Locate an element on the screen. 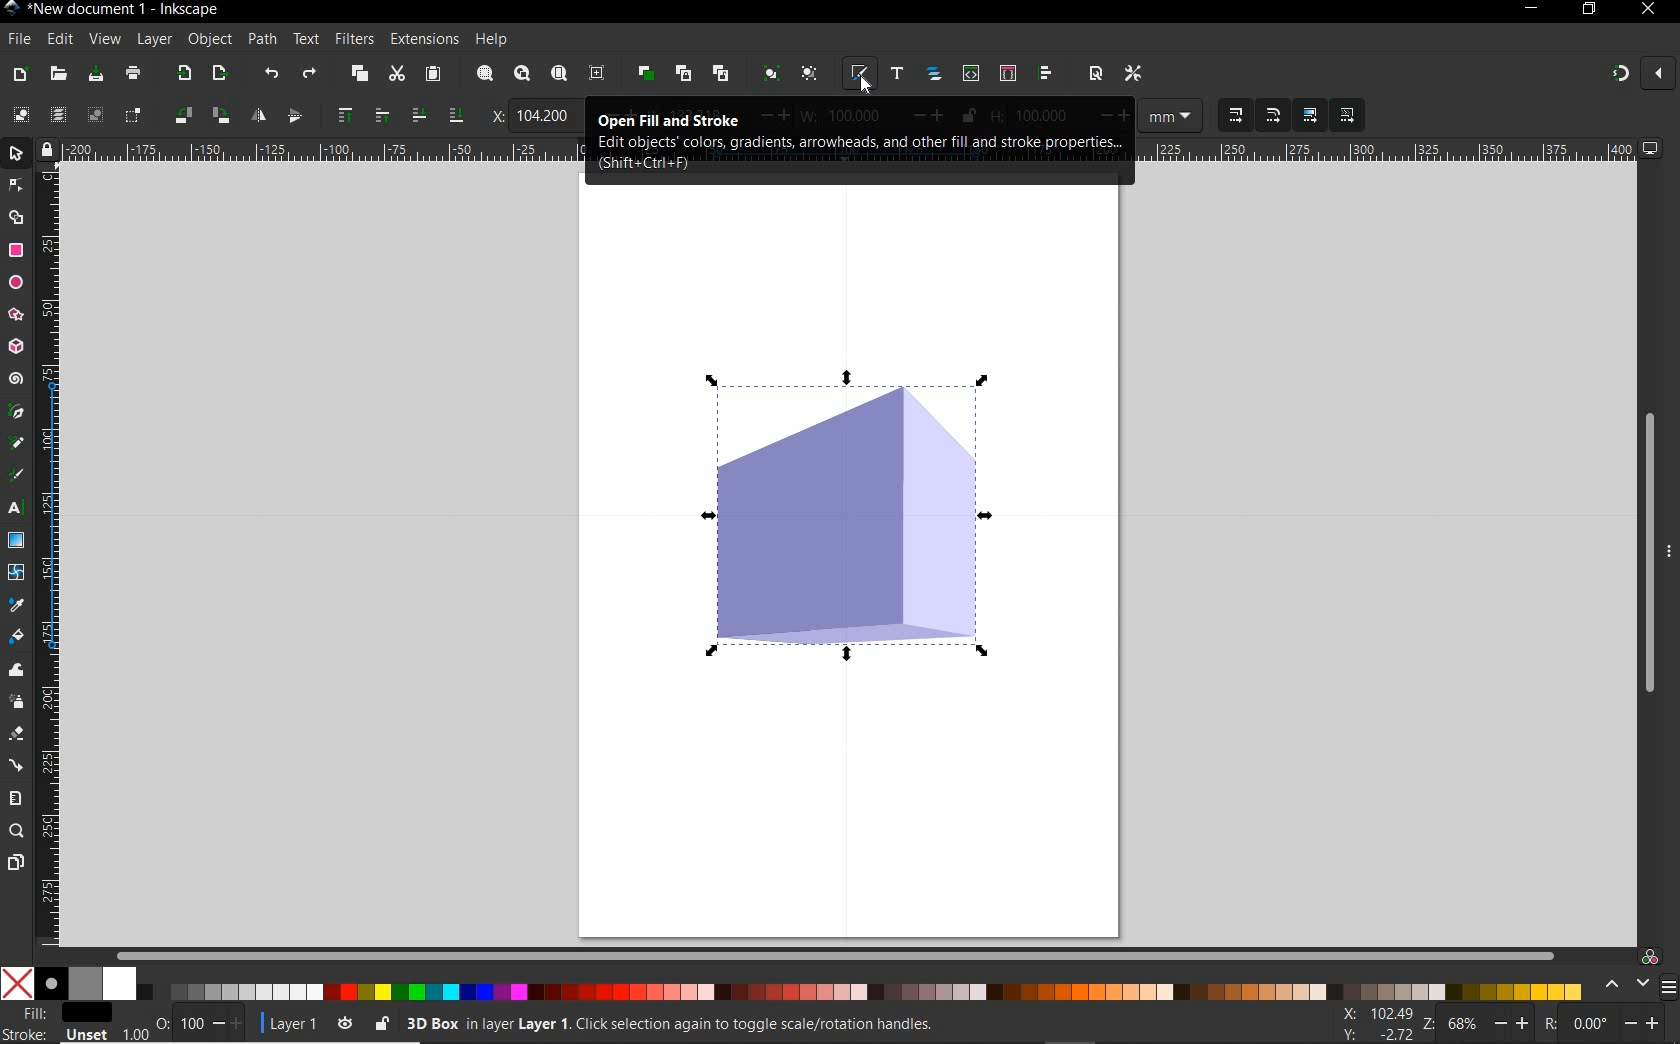 Image resolution: width=1680 pixels, height=1044 pixels. TOGGLE SELECTION BOX is located at coordinates (133, 117).